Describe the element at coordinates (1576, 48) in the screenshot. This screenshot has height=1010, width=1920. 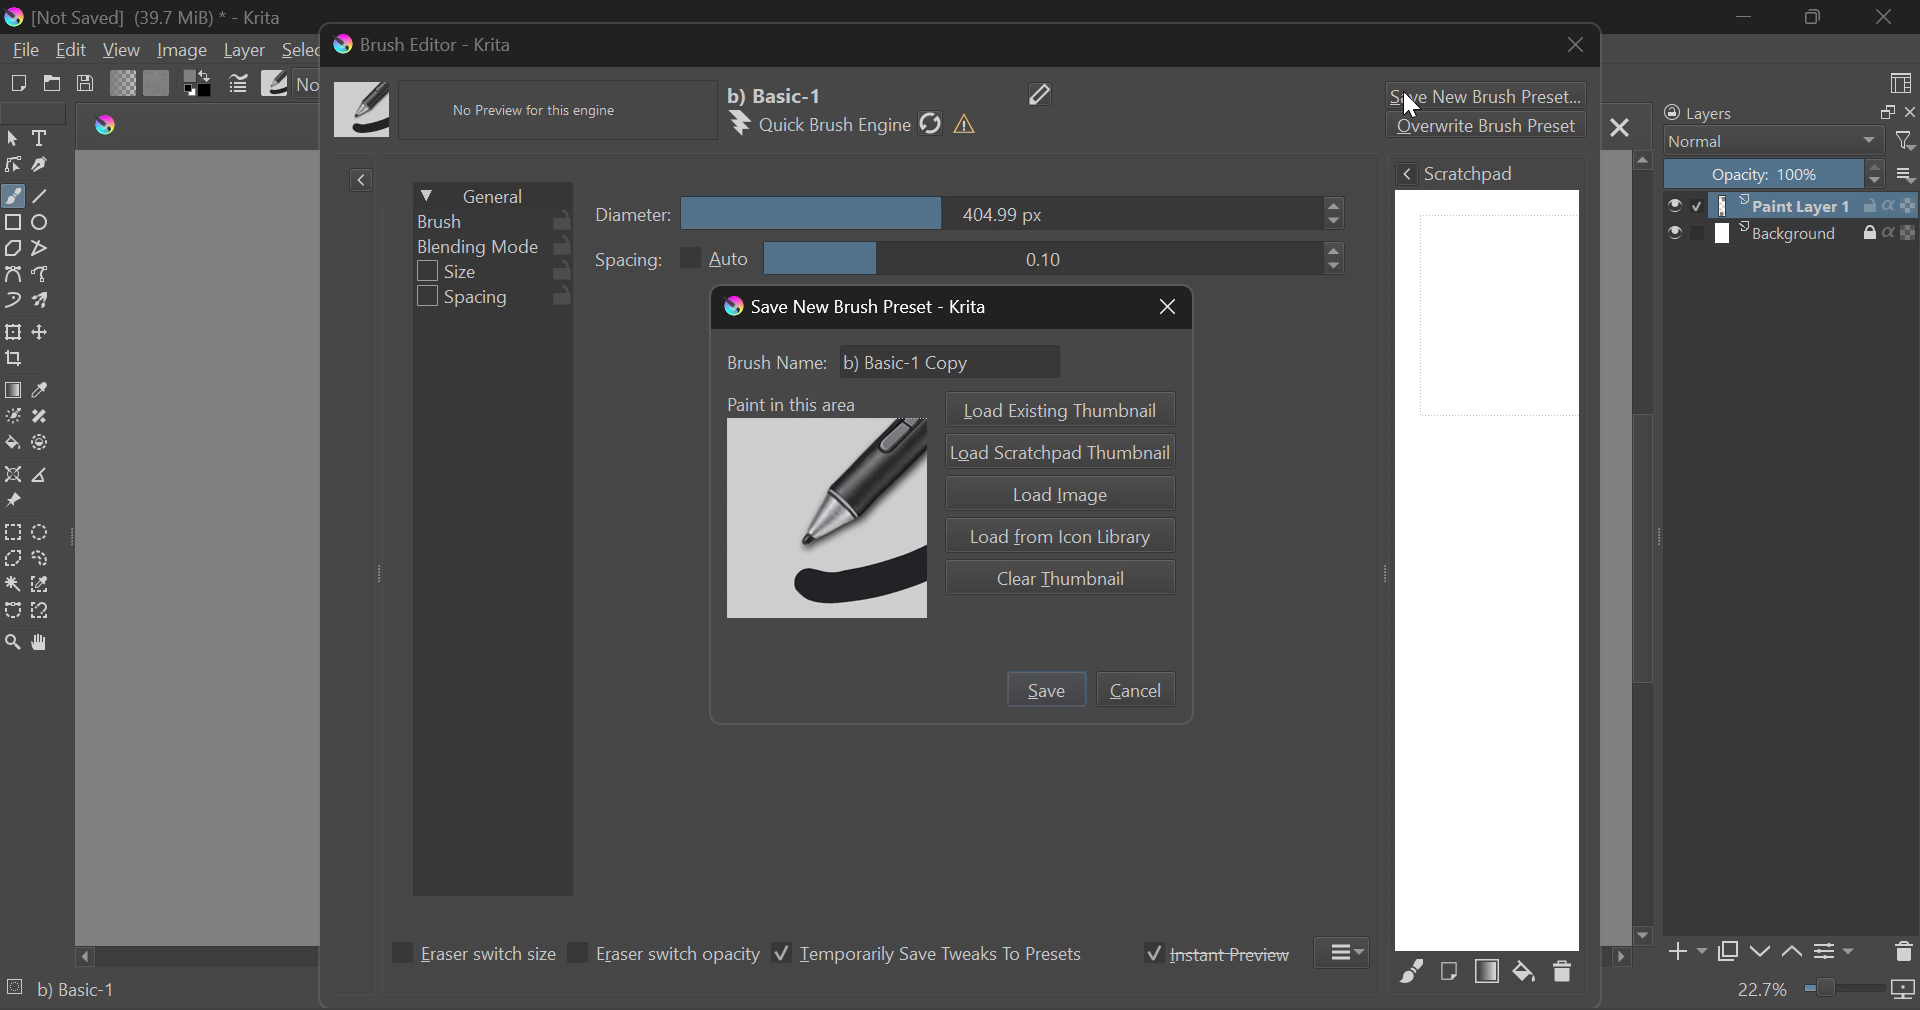
I see `Close` at that location.